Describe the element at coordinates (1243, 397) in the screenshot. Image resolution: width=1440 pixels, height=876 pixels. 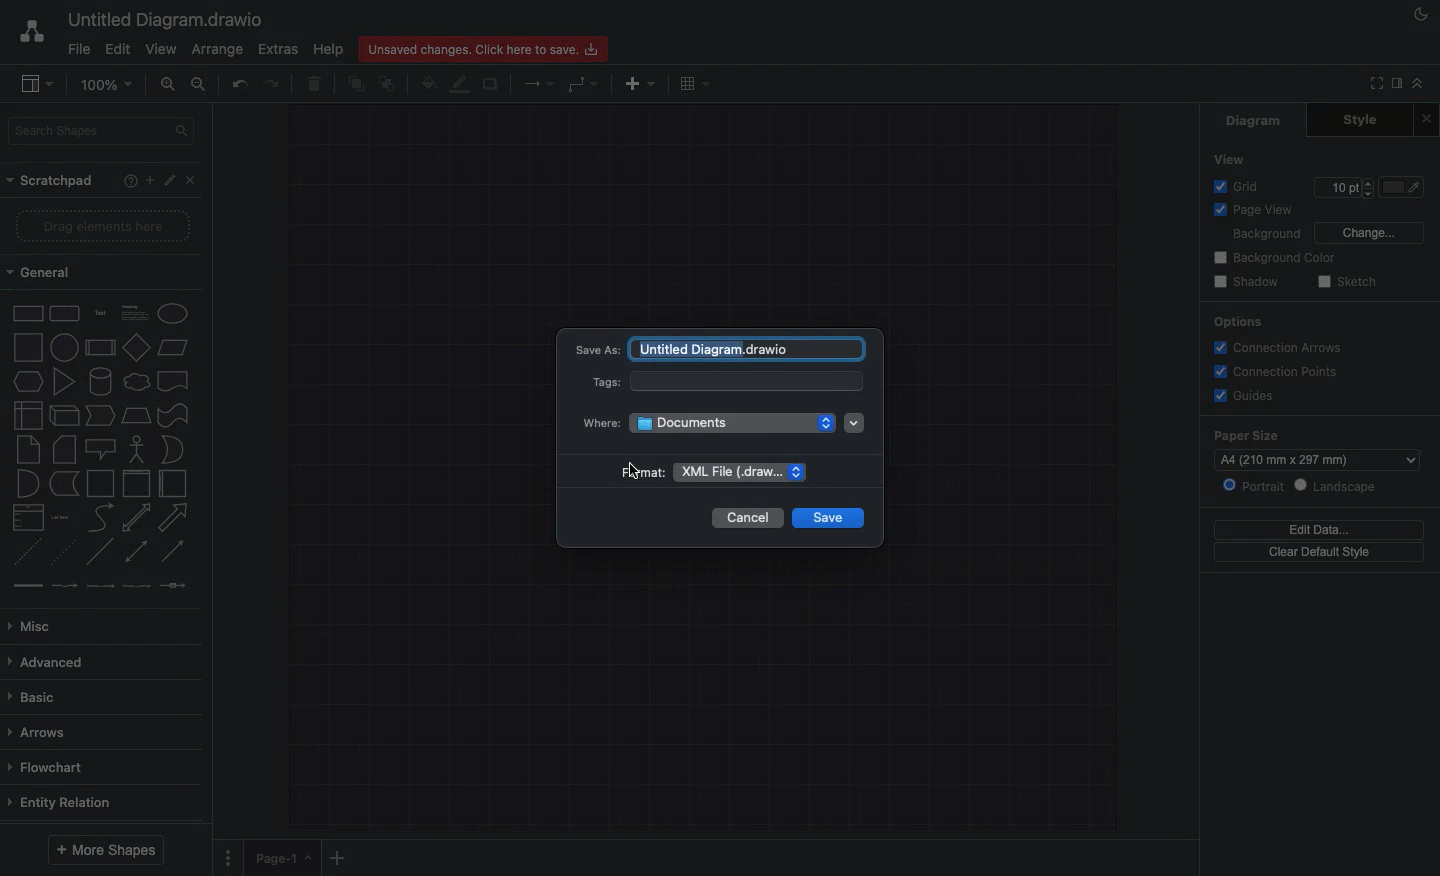
I see `Guides` at that location.